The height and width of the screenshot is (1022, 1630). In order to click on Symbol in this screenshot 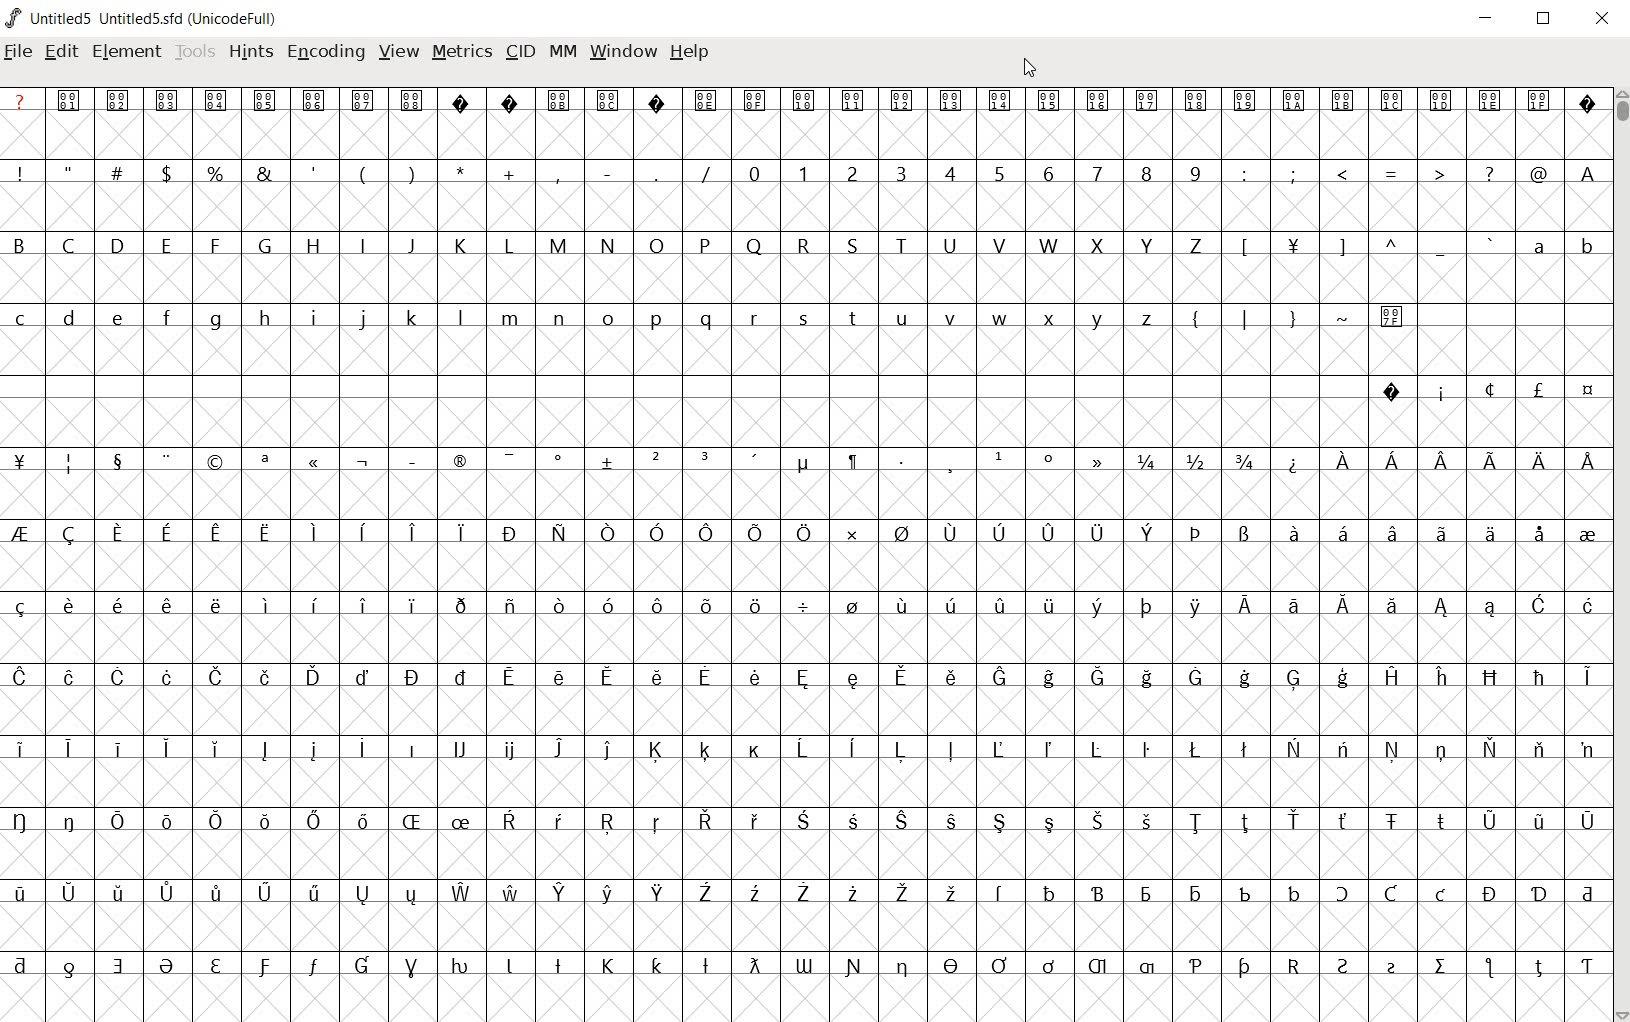, I will do `click(509, 680)`.